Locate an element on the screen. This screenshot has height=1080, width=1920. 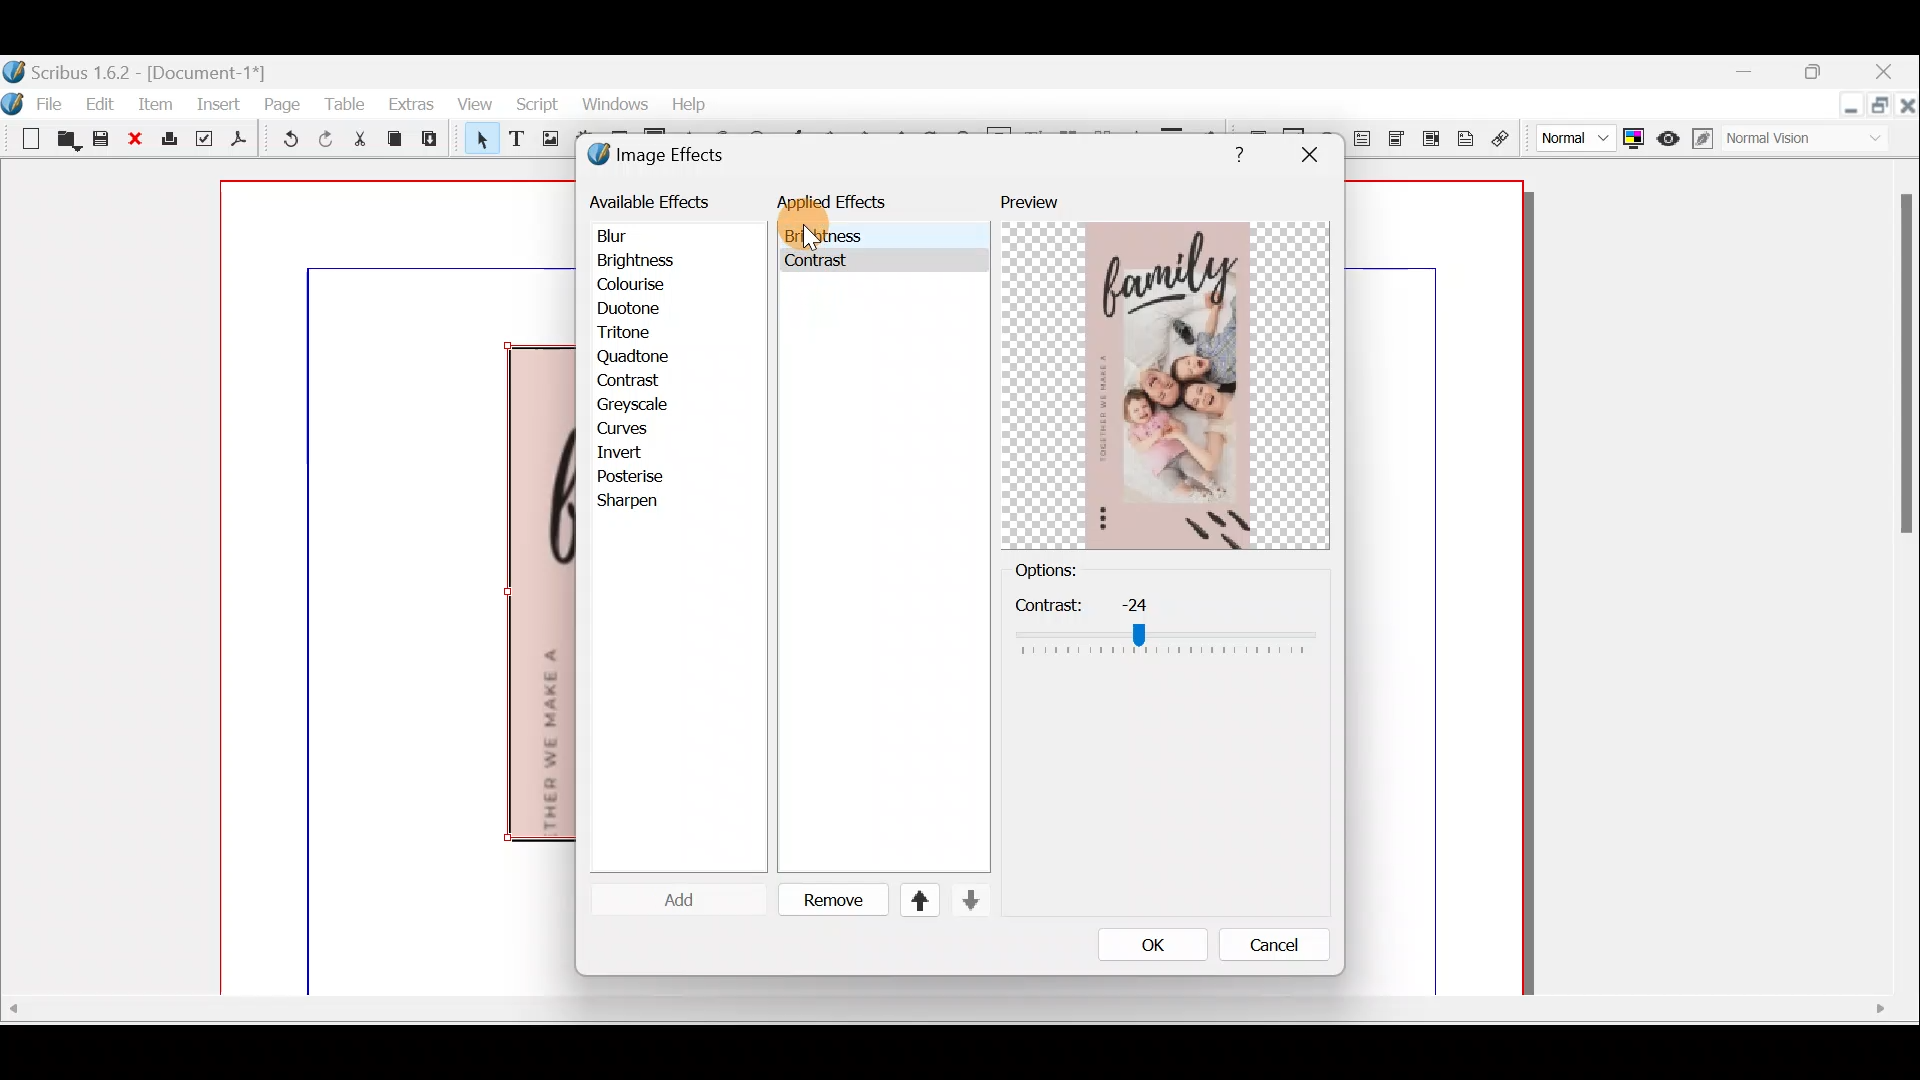
Toggle colour management system is located at coordinates (1634, 134).